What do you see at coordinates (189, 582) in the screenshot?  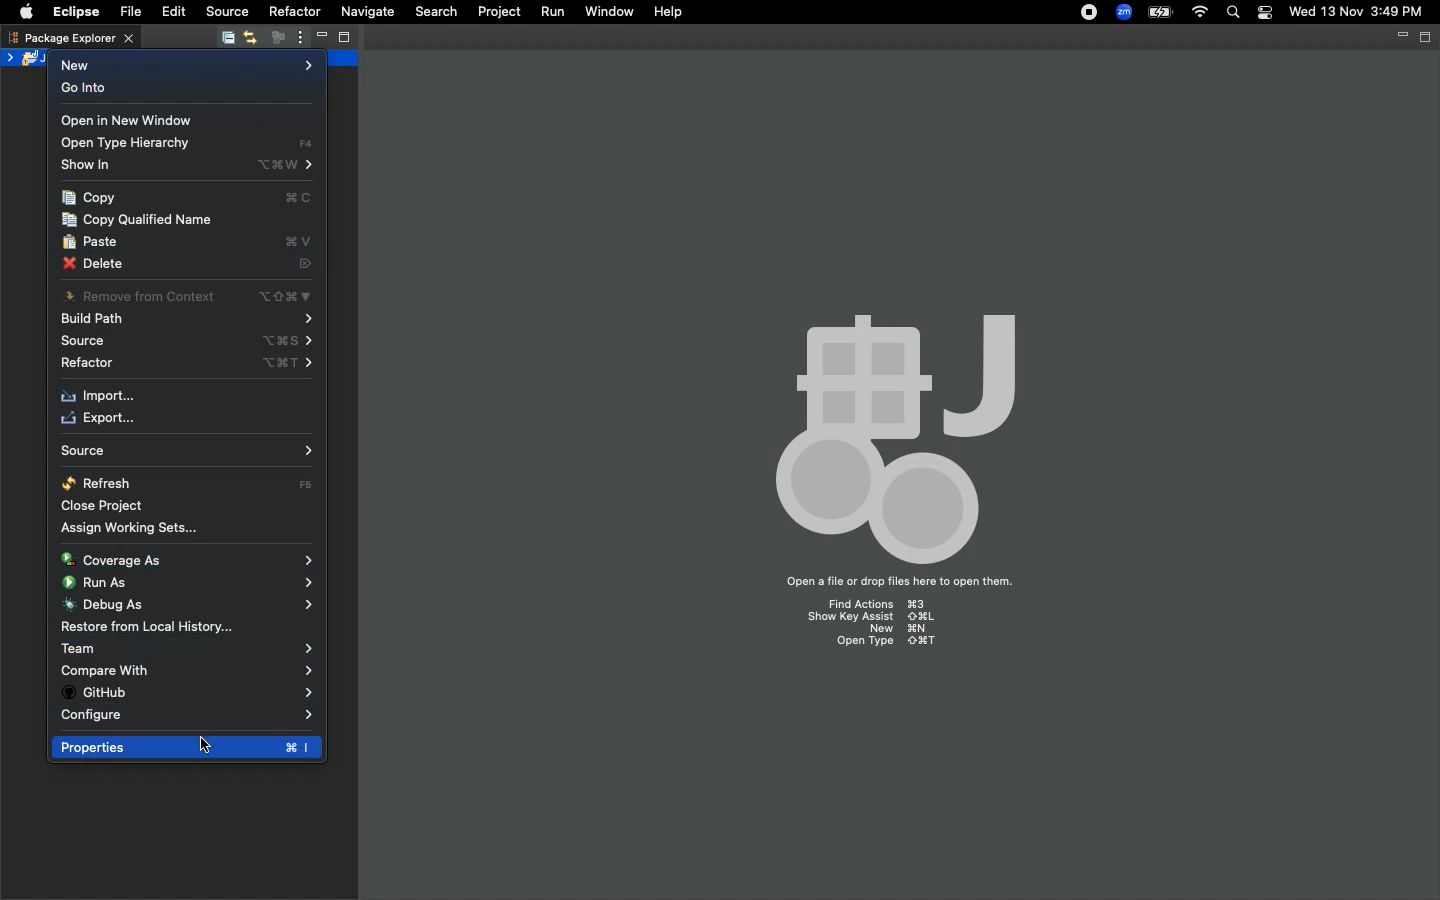 I see `Run as` at bounding box center [189, 582].